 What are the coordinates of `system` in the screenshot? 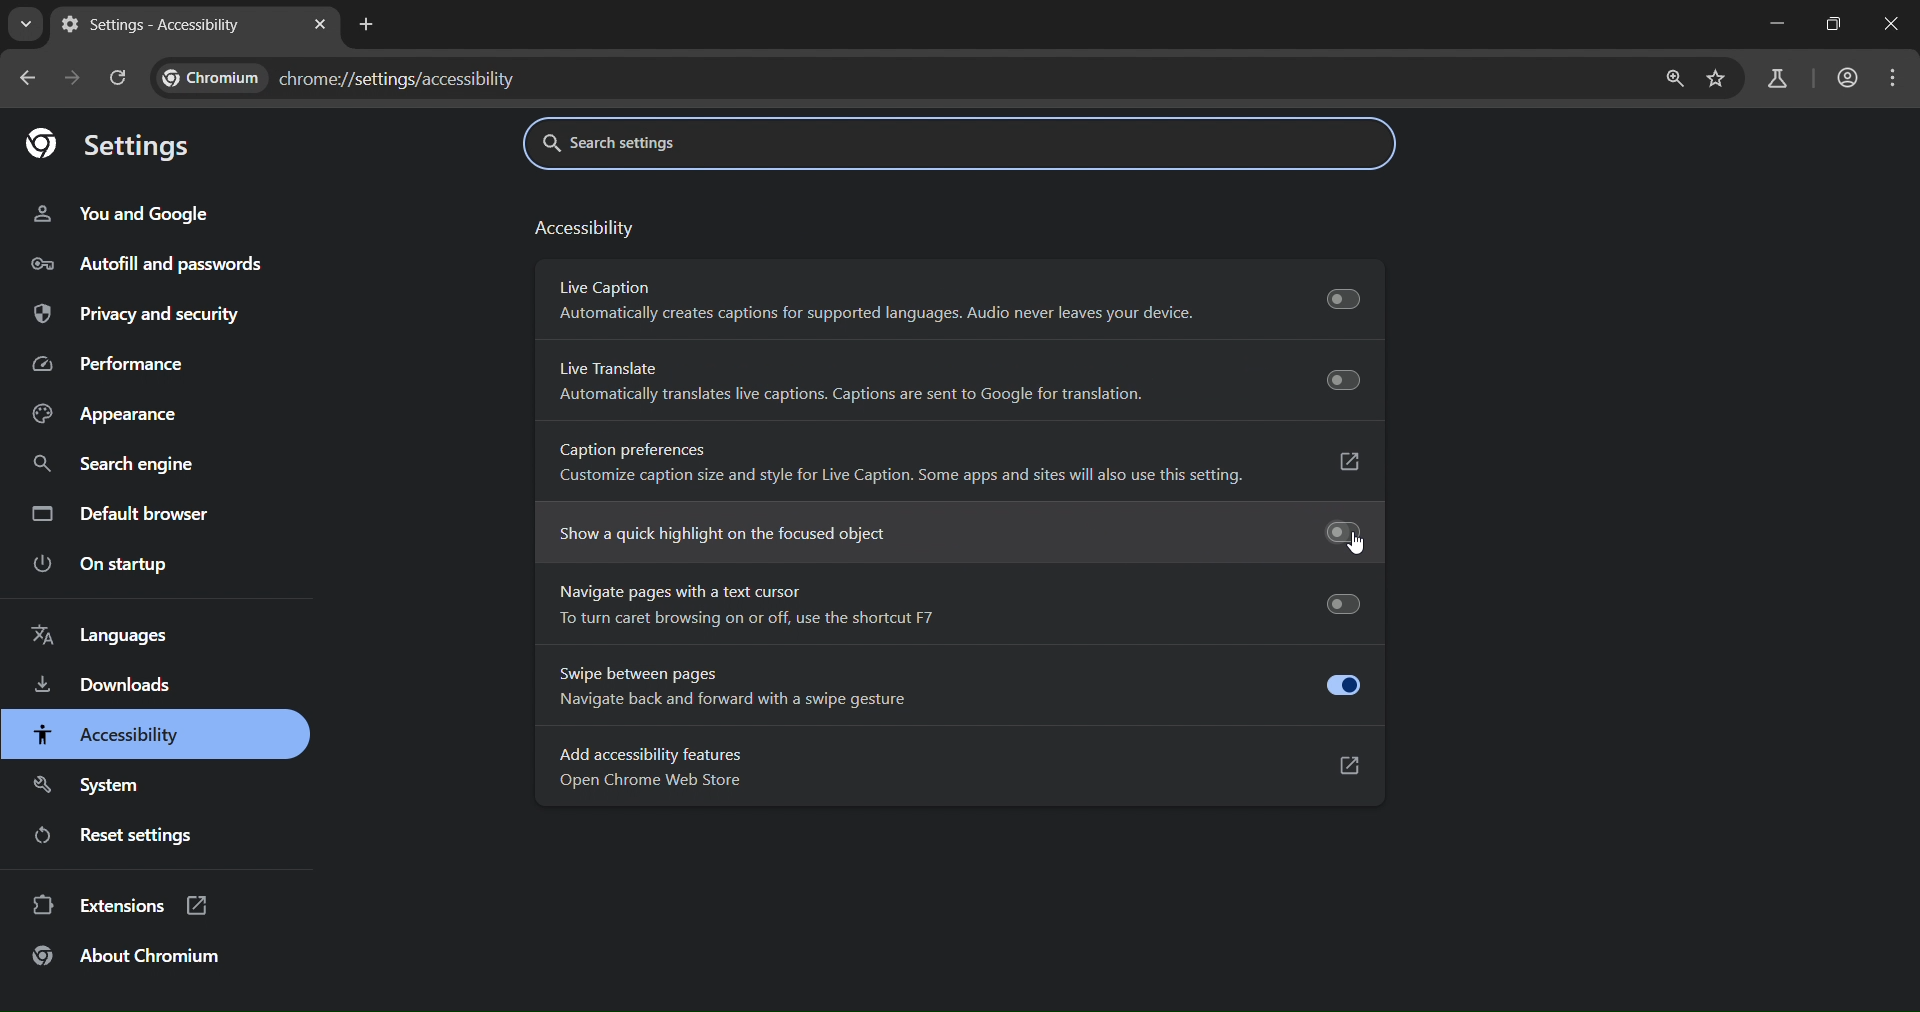 It's located at (86, 789).